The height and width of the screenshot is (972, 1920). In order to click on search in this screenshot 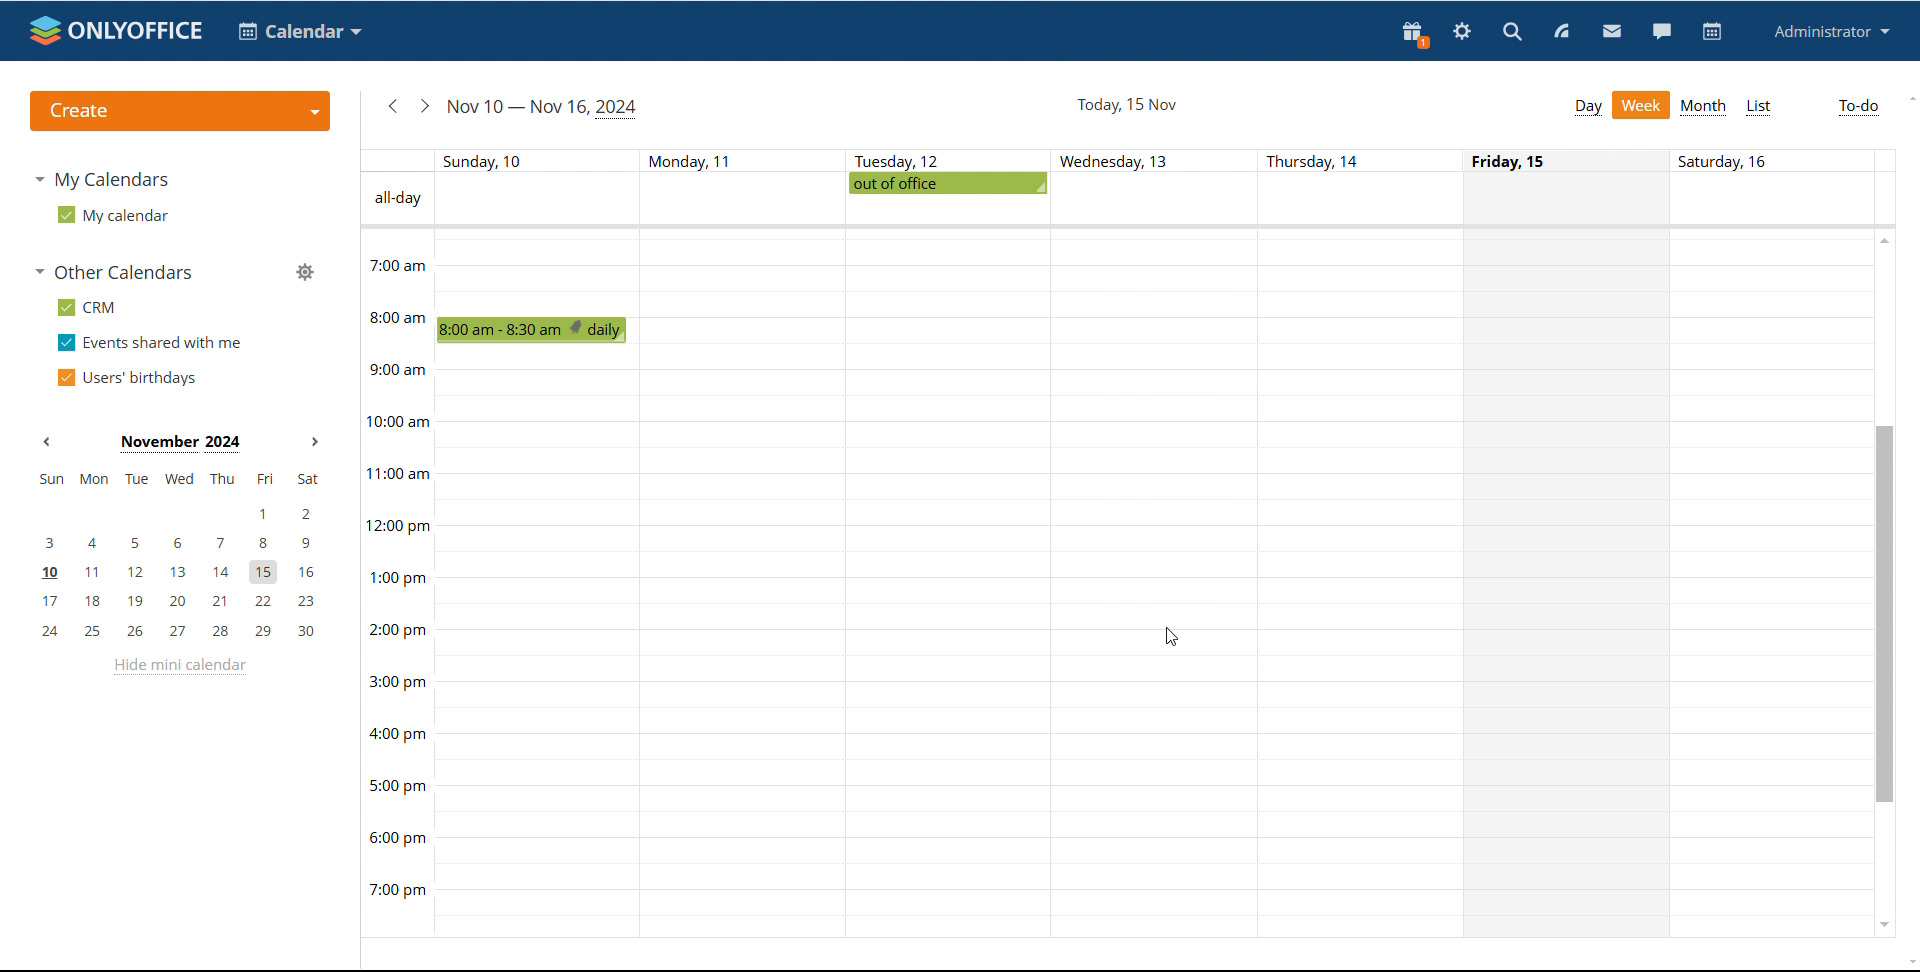, I will do `click(1511, 32)`.